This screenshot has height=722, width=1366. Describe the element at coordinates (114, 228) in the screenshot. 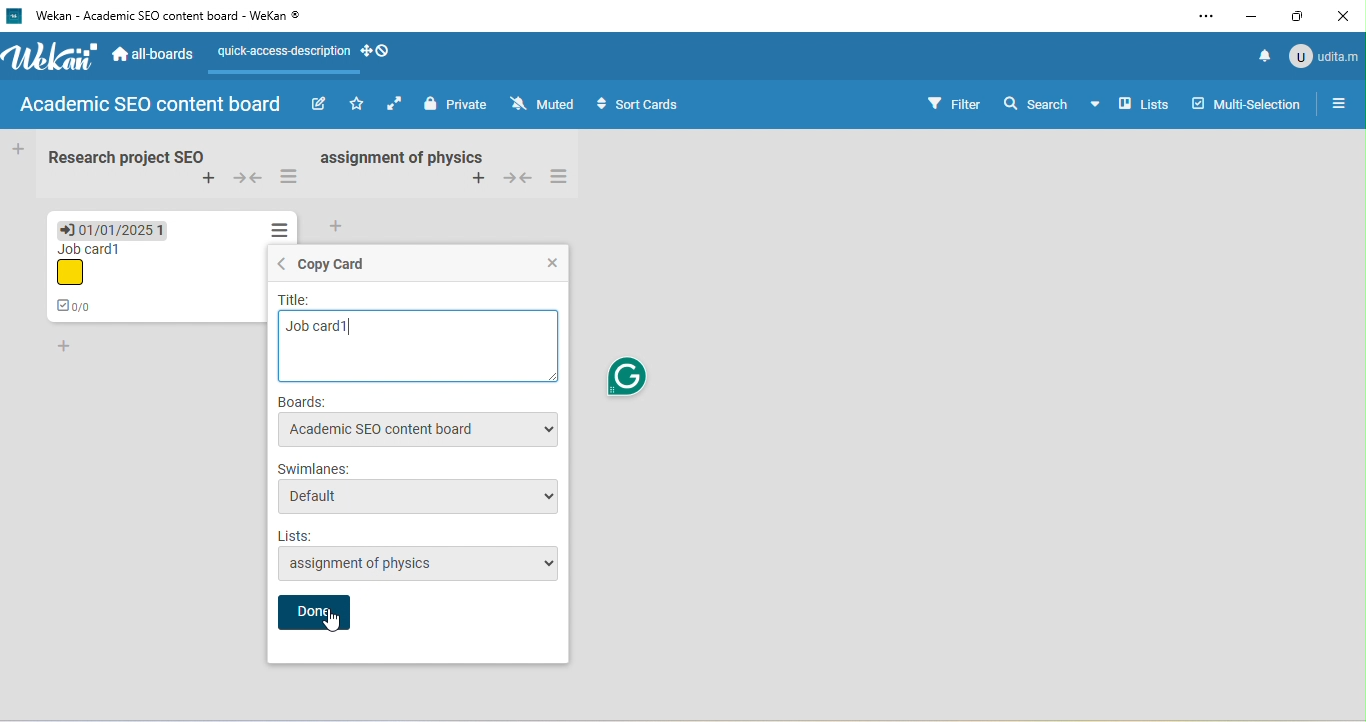

I see `due date` at that location.